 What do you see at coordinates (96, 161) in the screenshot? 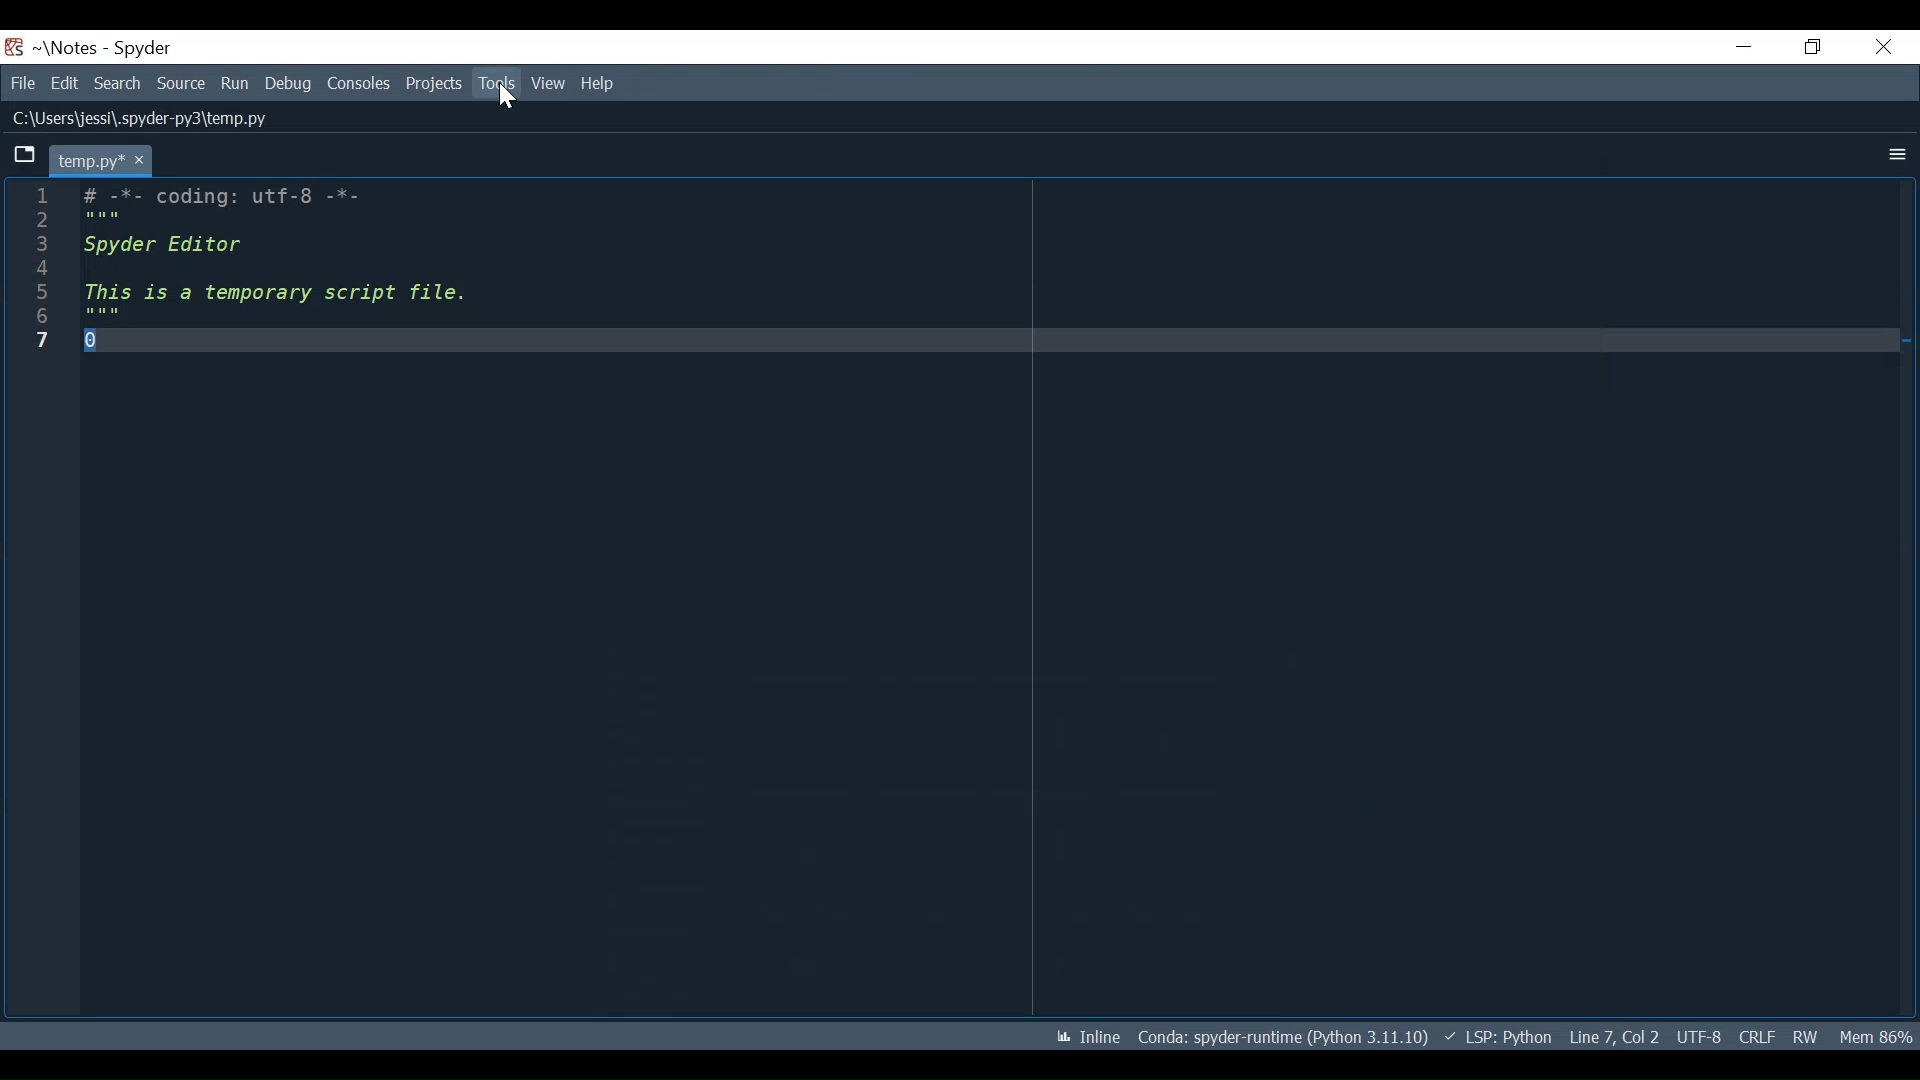
I see `Current tab` at bounding box center [96, 161].